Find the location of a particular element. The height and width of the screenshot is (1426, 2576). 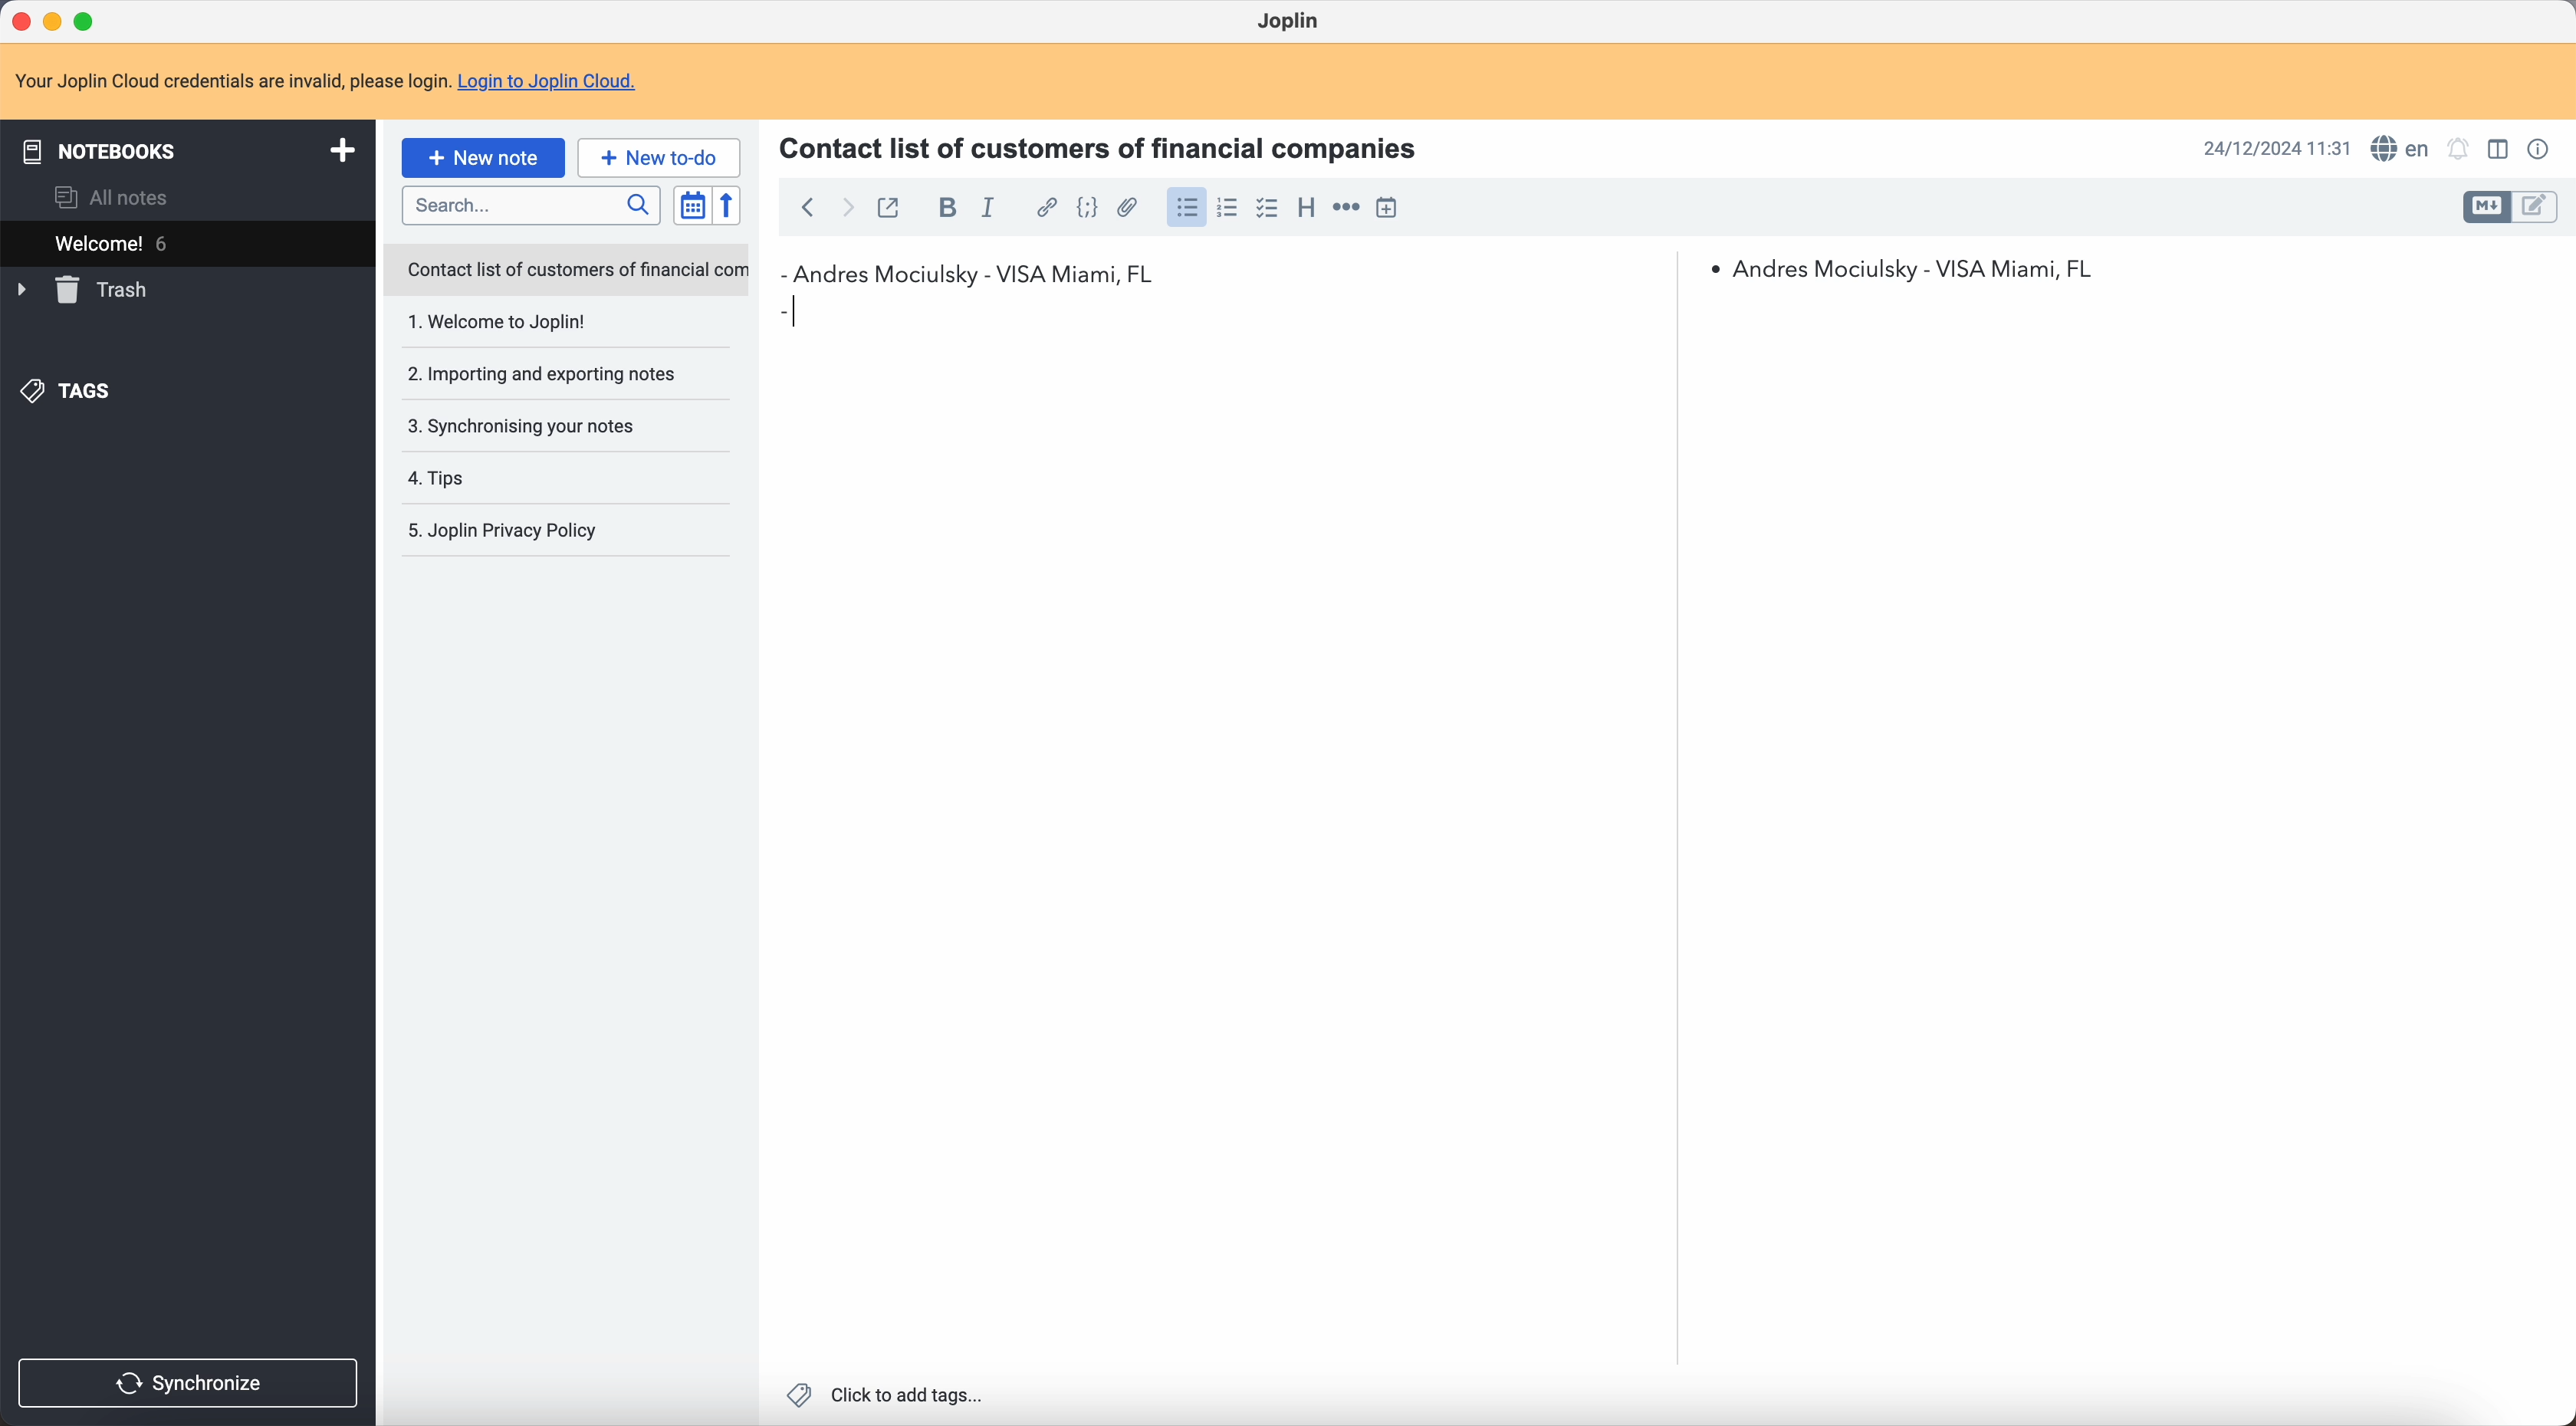

2. Importing and exporting notes is located at coordinates (548, 376).